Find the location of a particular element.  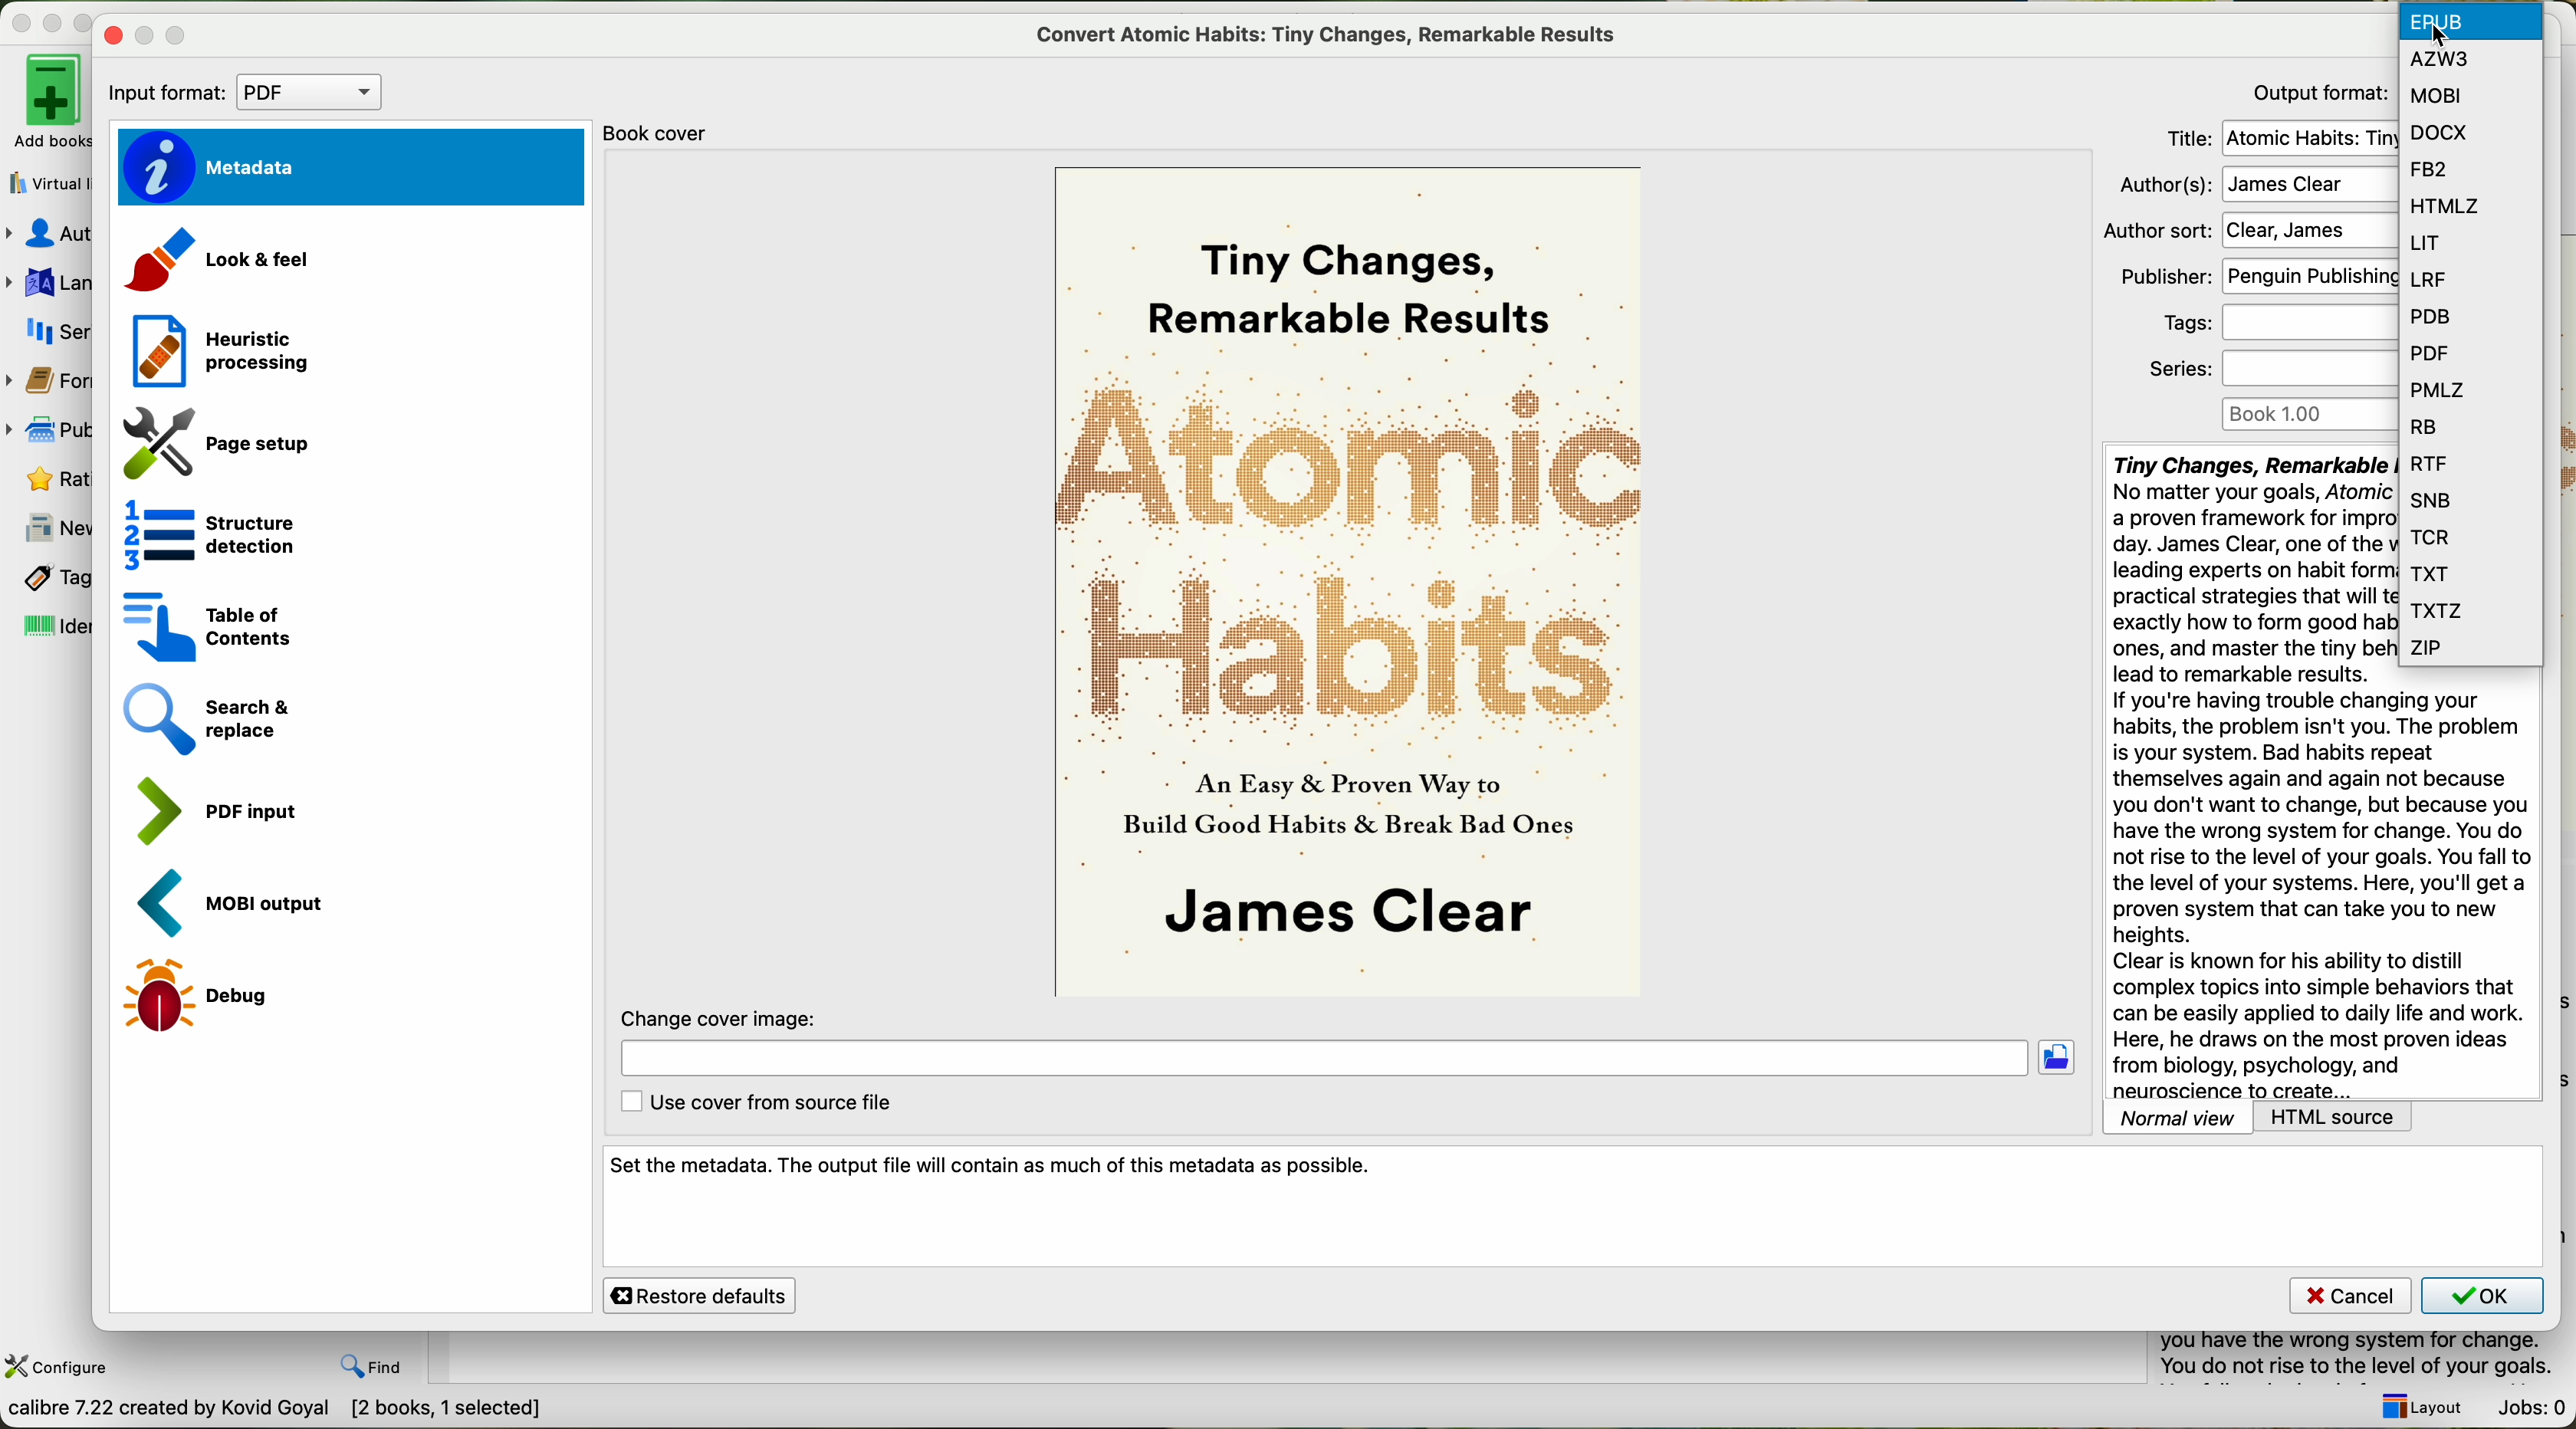

PMLZ is located at coordinates (2473, 389).